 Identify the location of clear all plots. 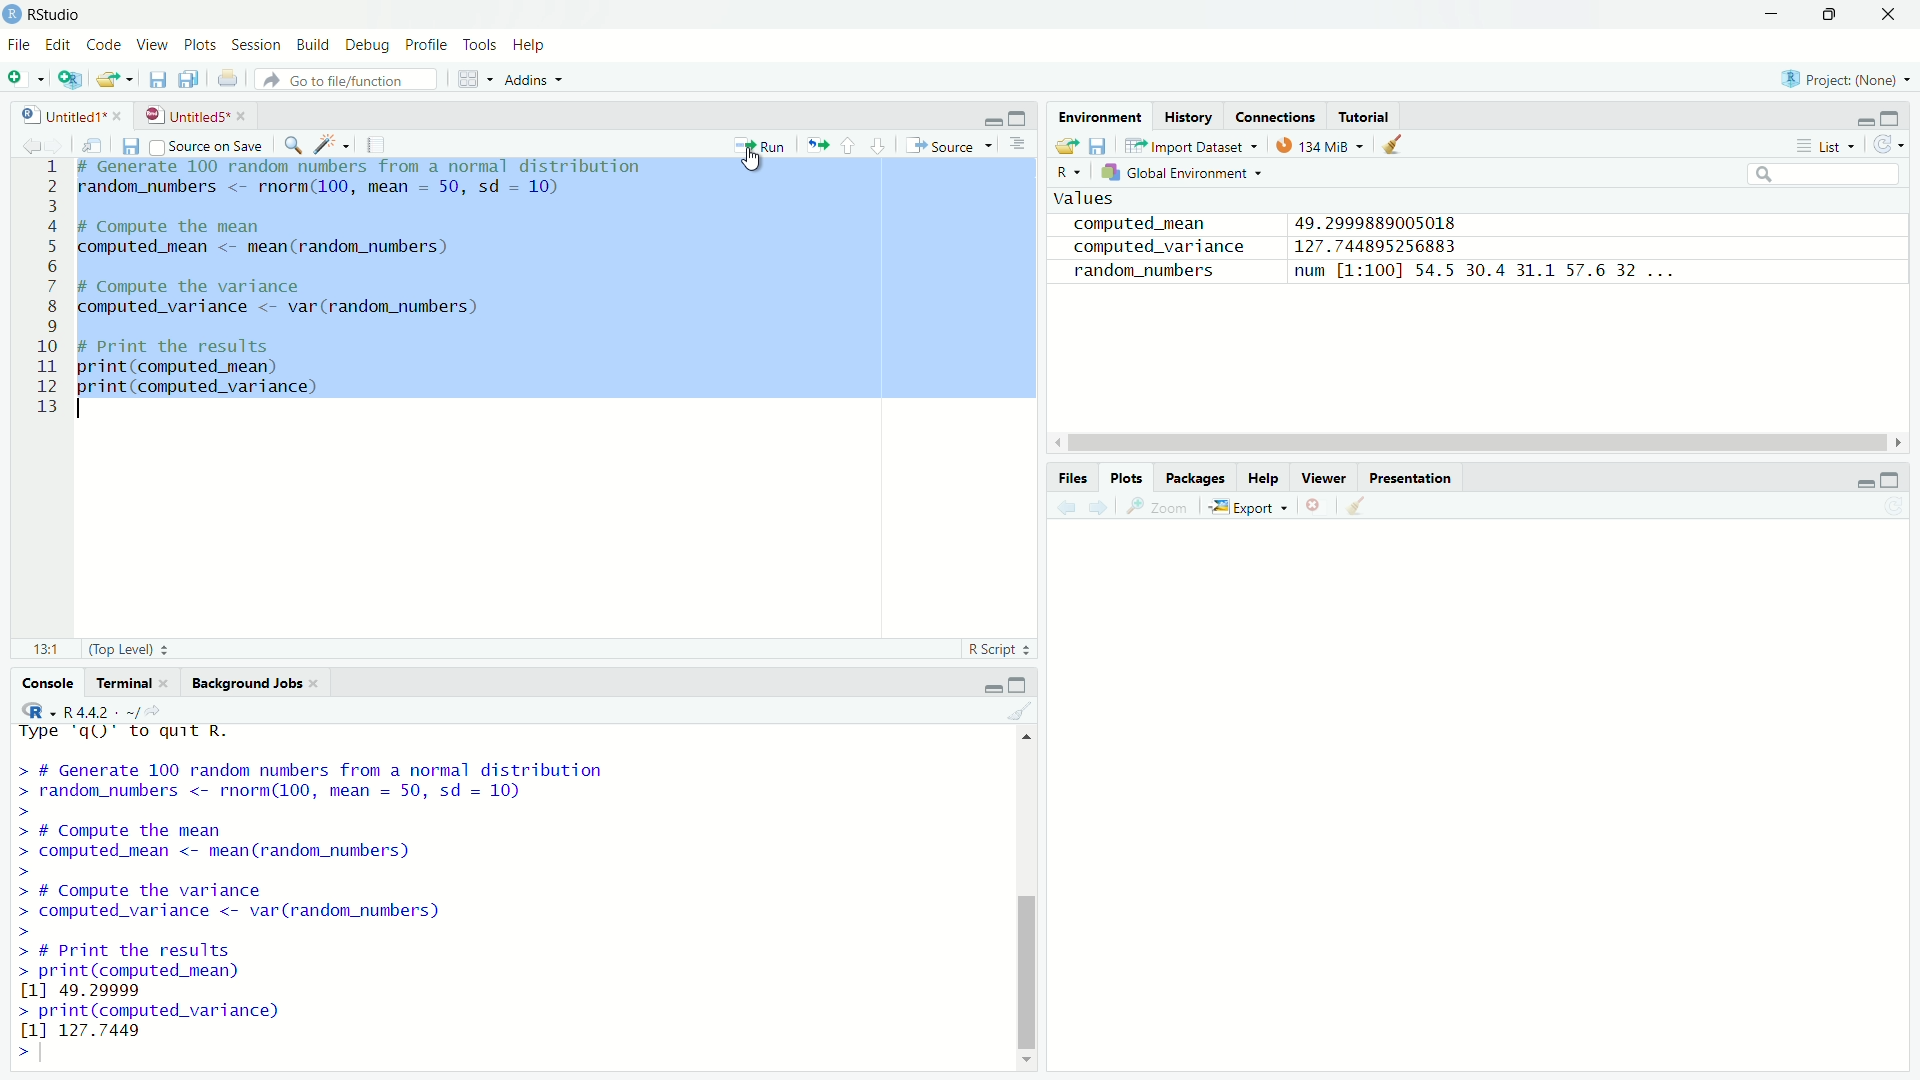
(1359, 506).